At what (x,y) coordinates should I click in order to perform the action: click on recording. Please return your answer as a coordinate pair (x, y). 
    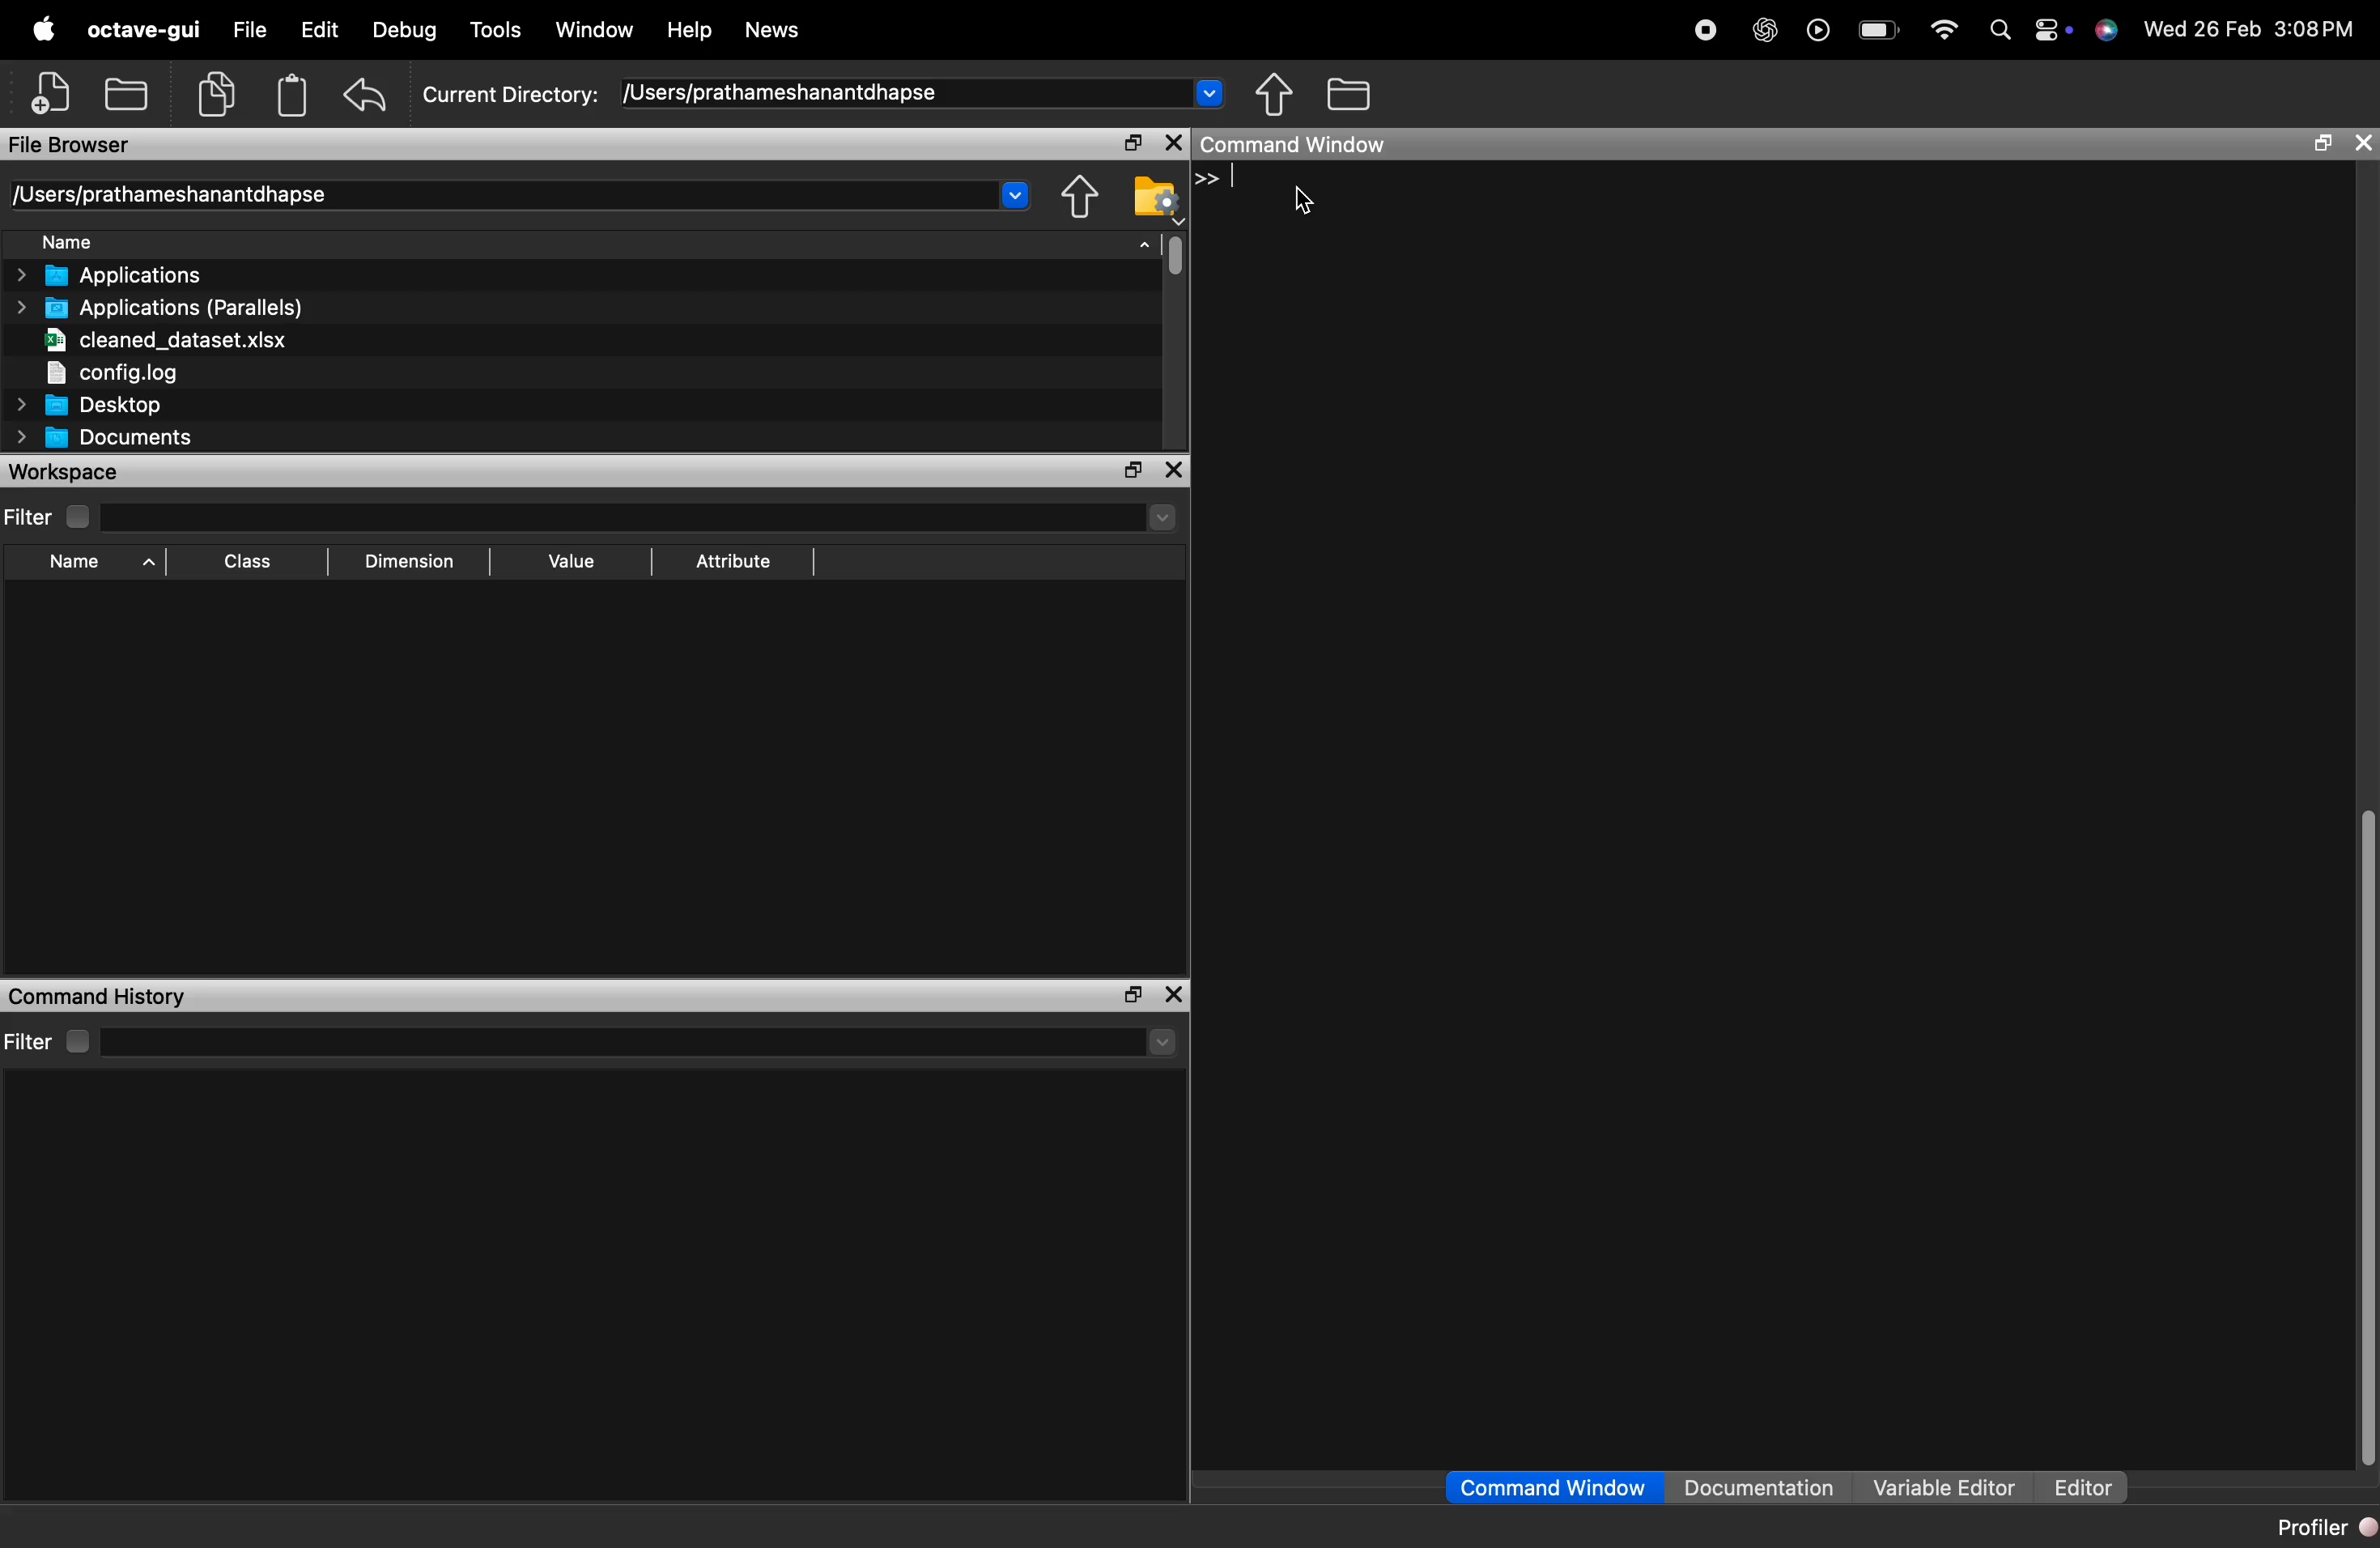
    Looking at the image, I should click on (1708, 34).